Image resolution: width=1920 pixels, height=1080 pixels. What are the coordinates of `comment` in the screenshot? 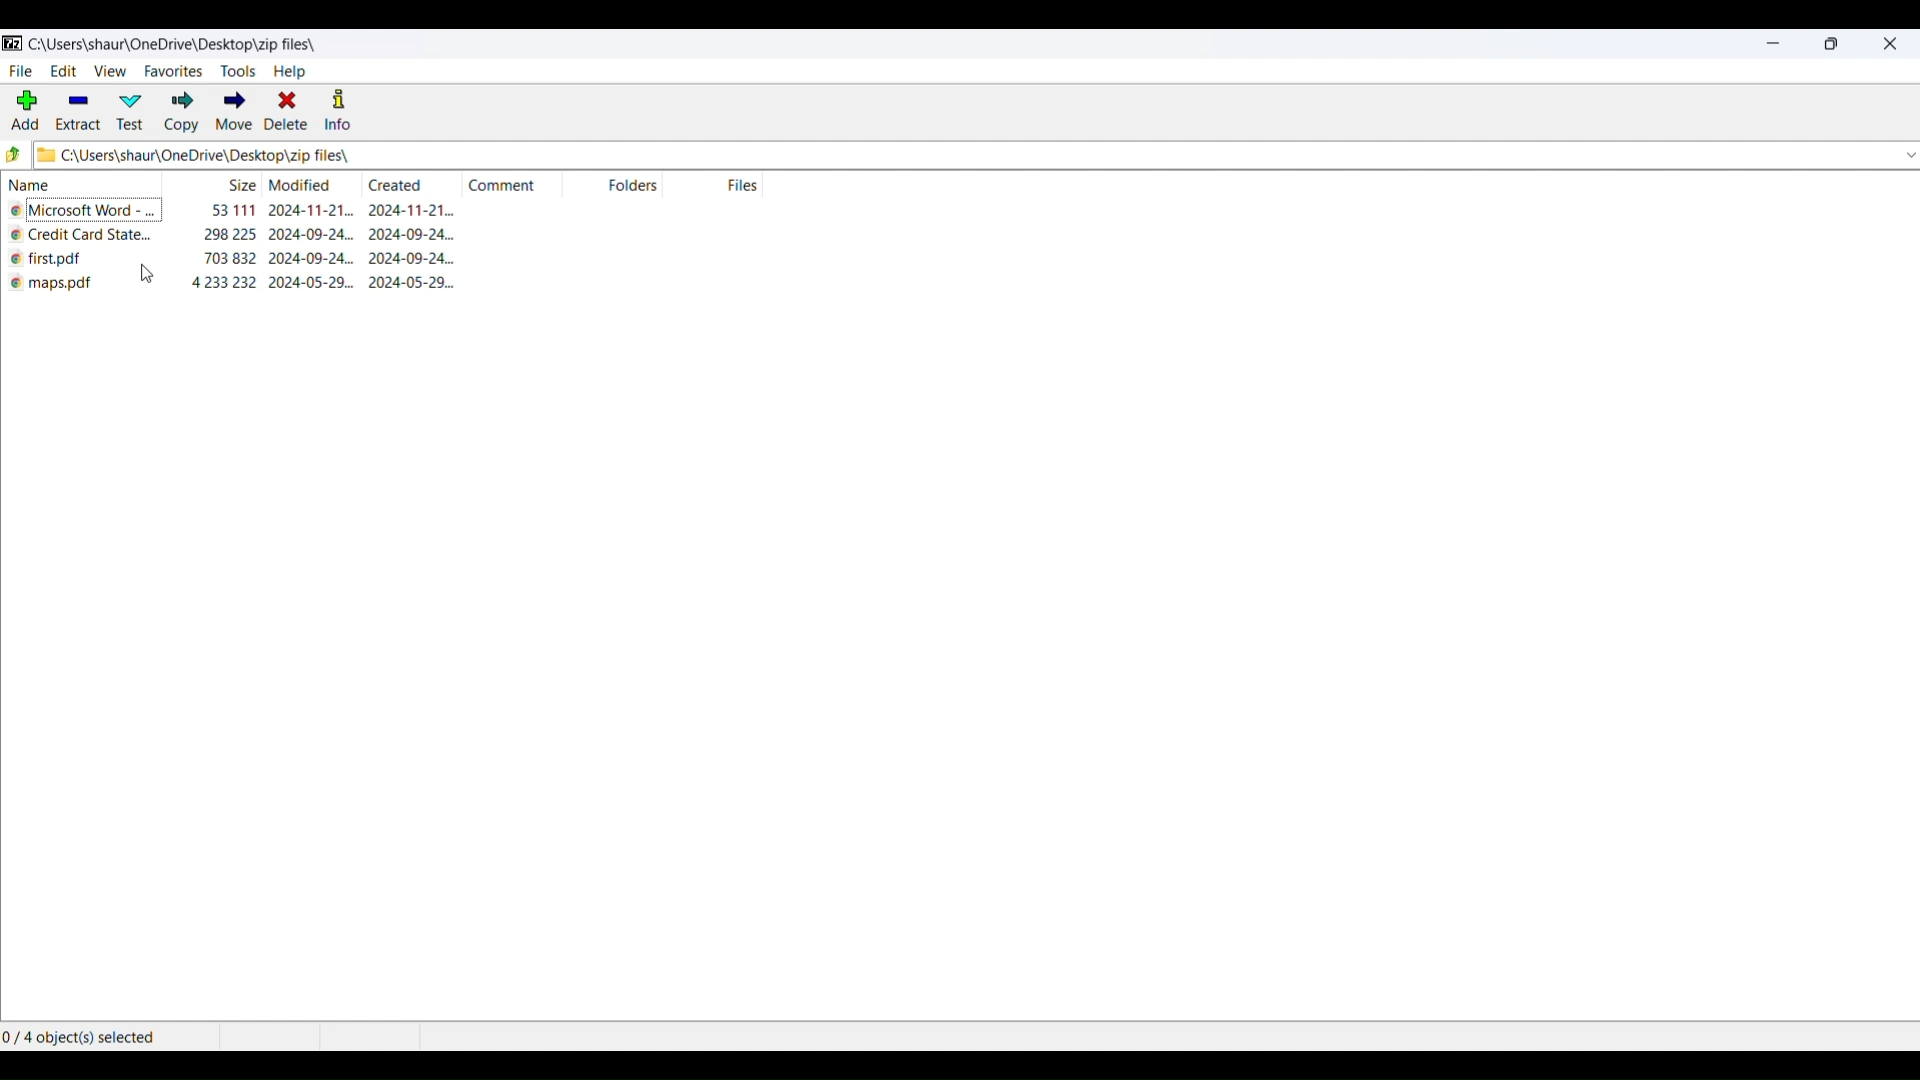 It's located at (503, 184).